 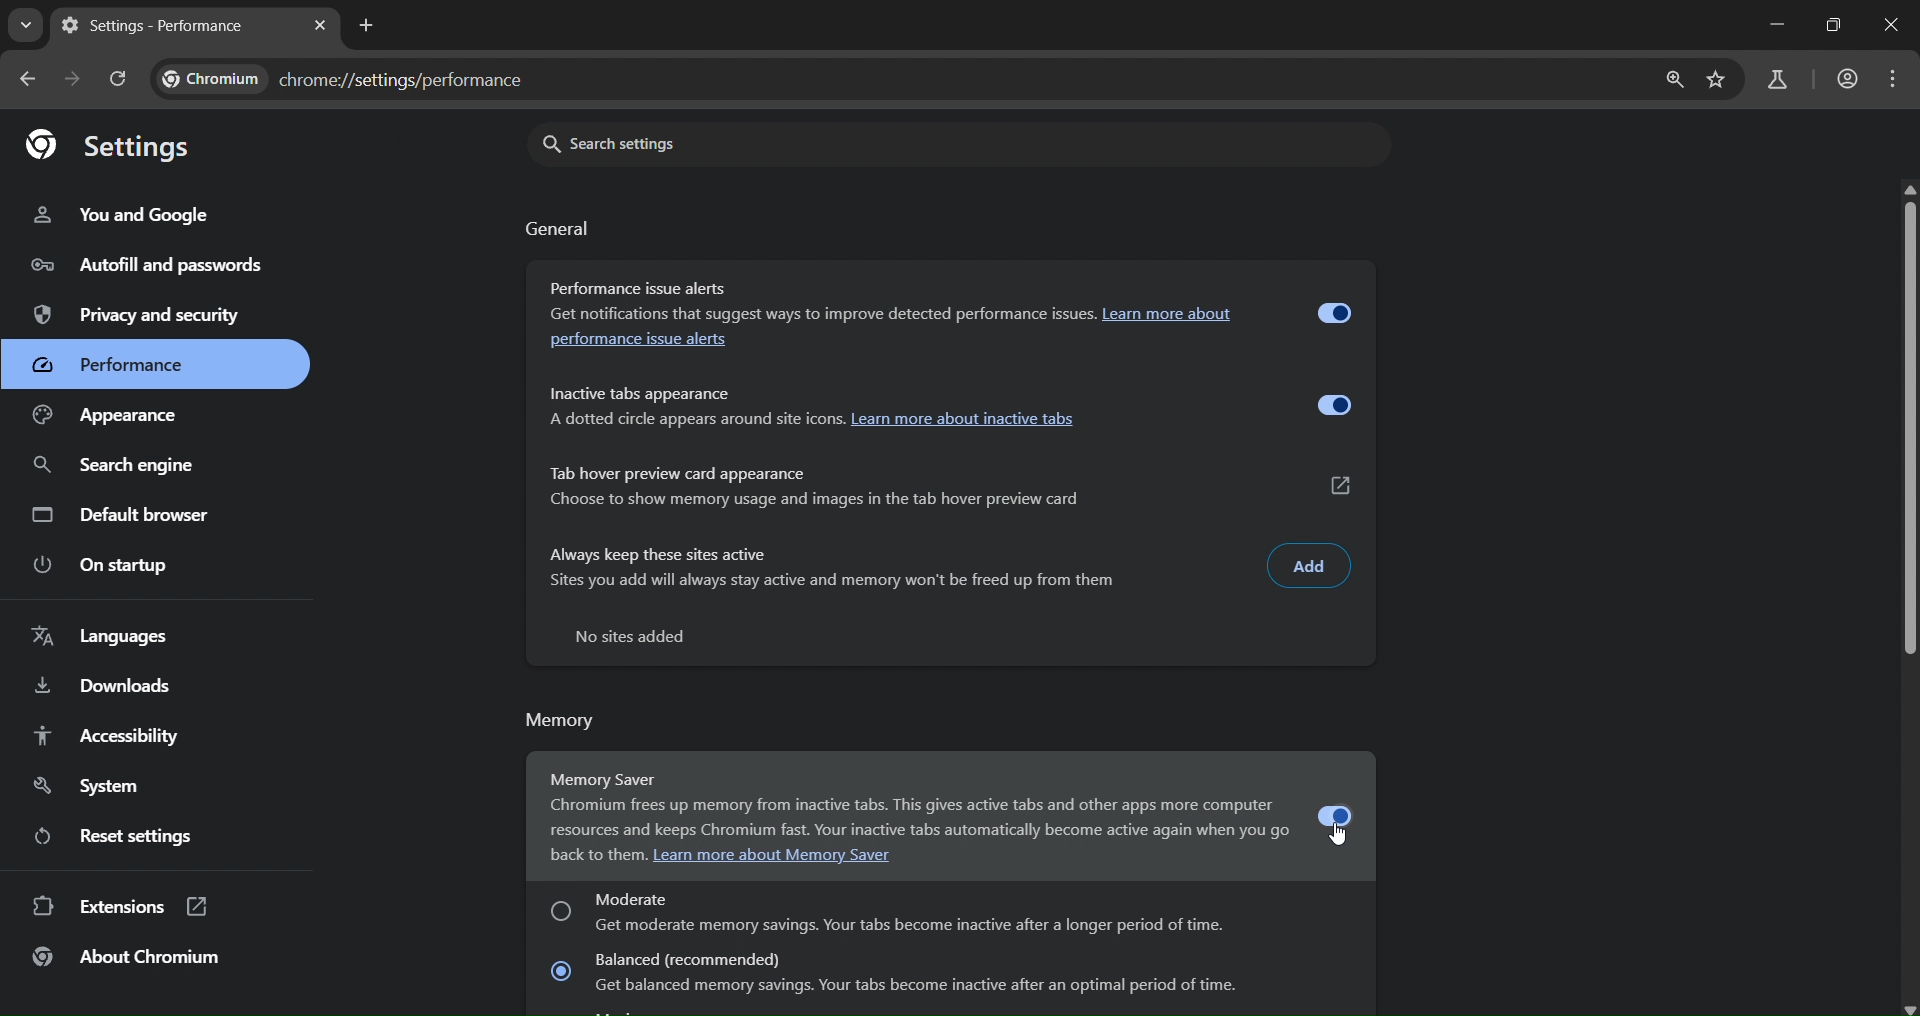 I want to click on checkbox, so click(x=557, y=912).